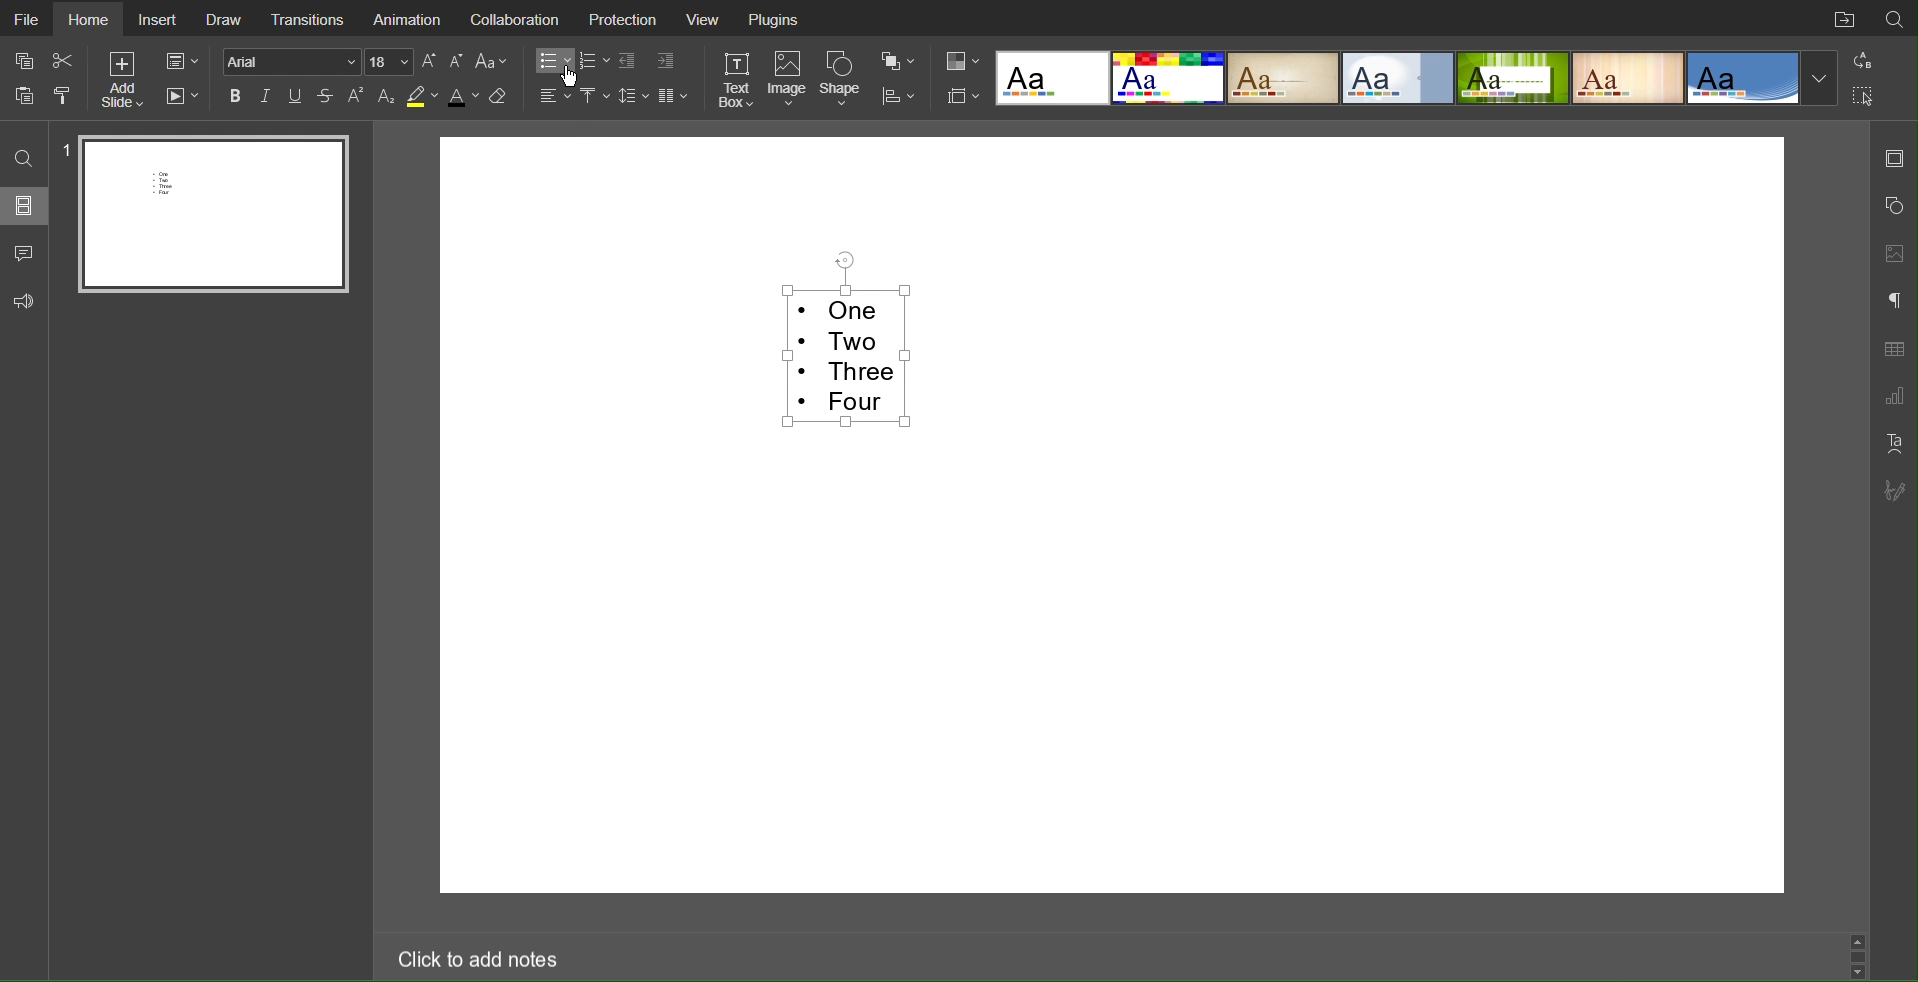 This screenshot has width=1918, height=982. What do you see at coordinates (236, 95) in the screenshot?
I see `Bold` at bounding box center [236, 95].